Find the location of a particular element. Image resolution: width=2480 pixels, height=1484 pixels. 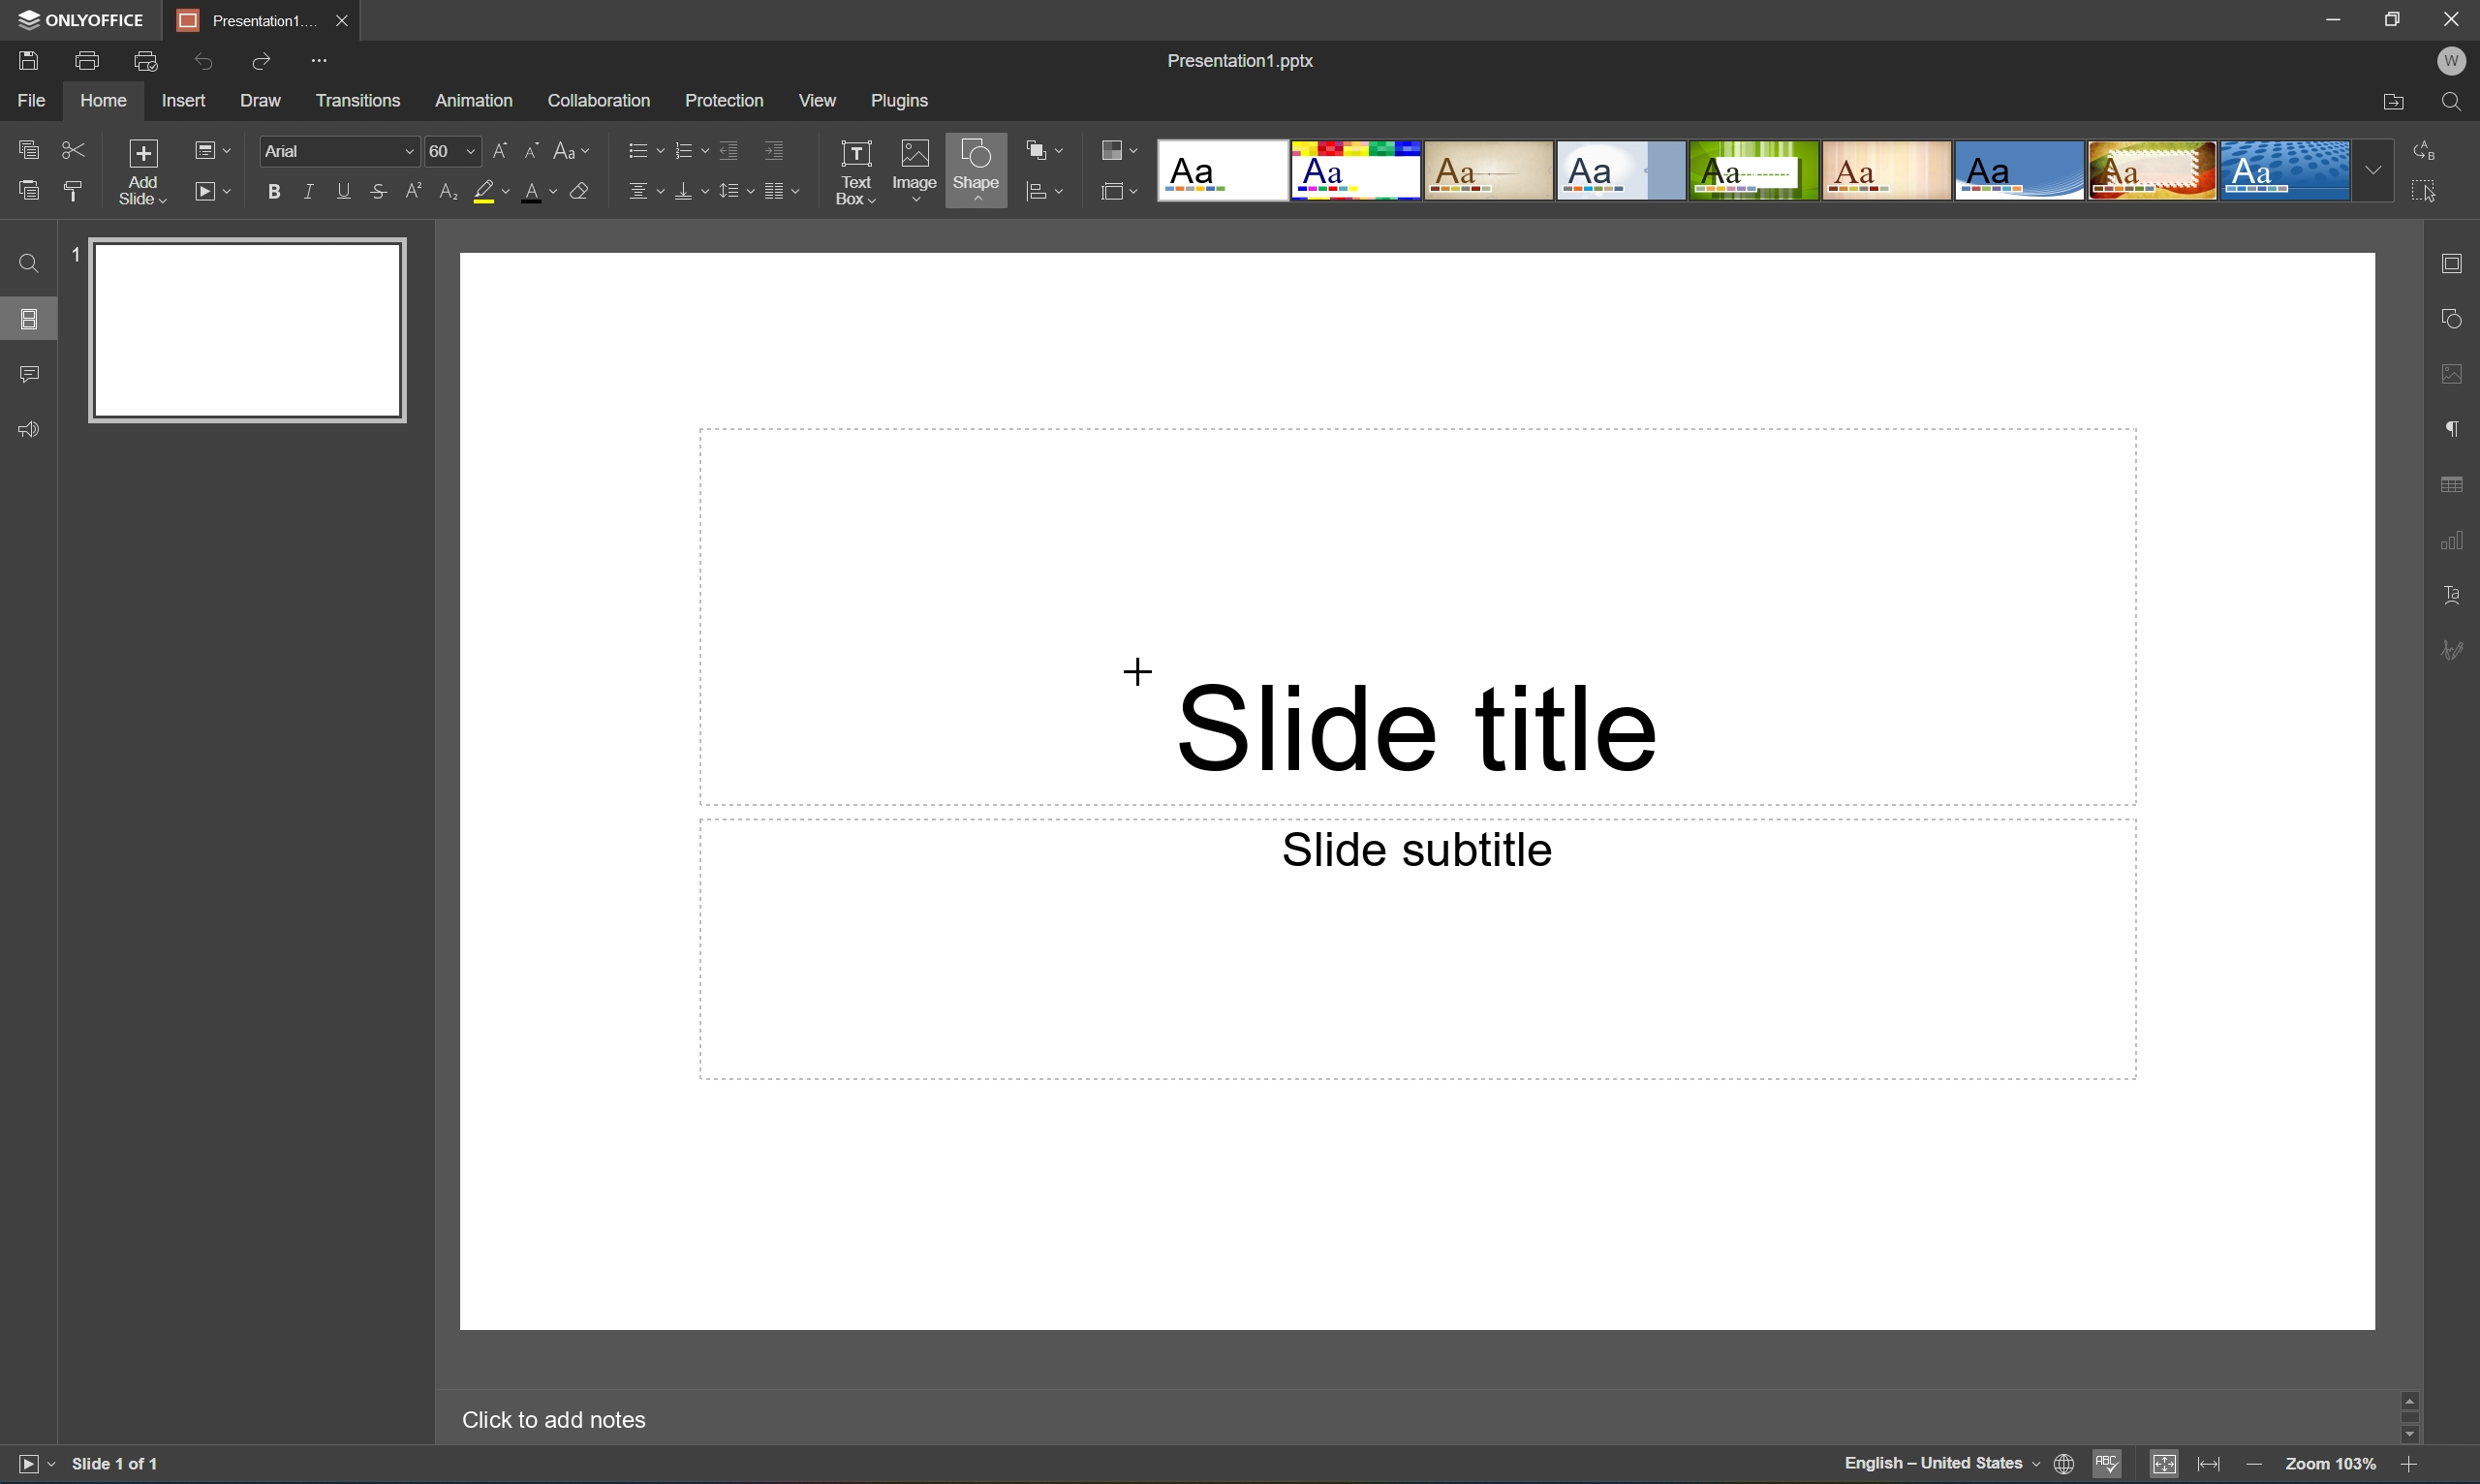

Print a file is located at coordinates (89, 60).